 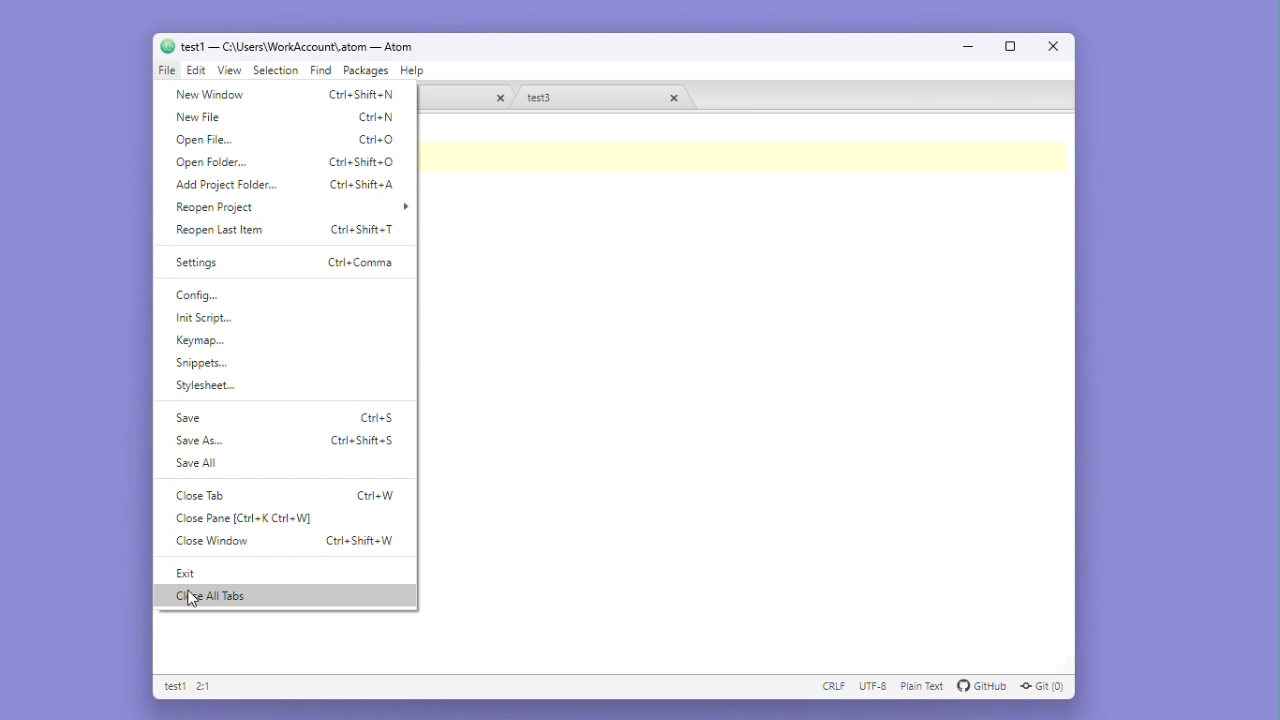 I want to click on save as, so click(x=205, y=439).